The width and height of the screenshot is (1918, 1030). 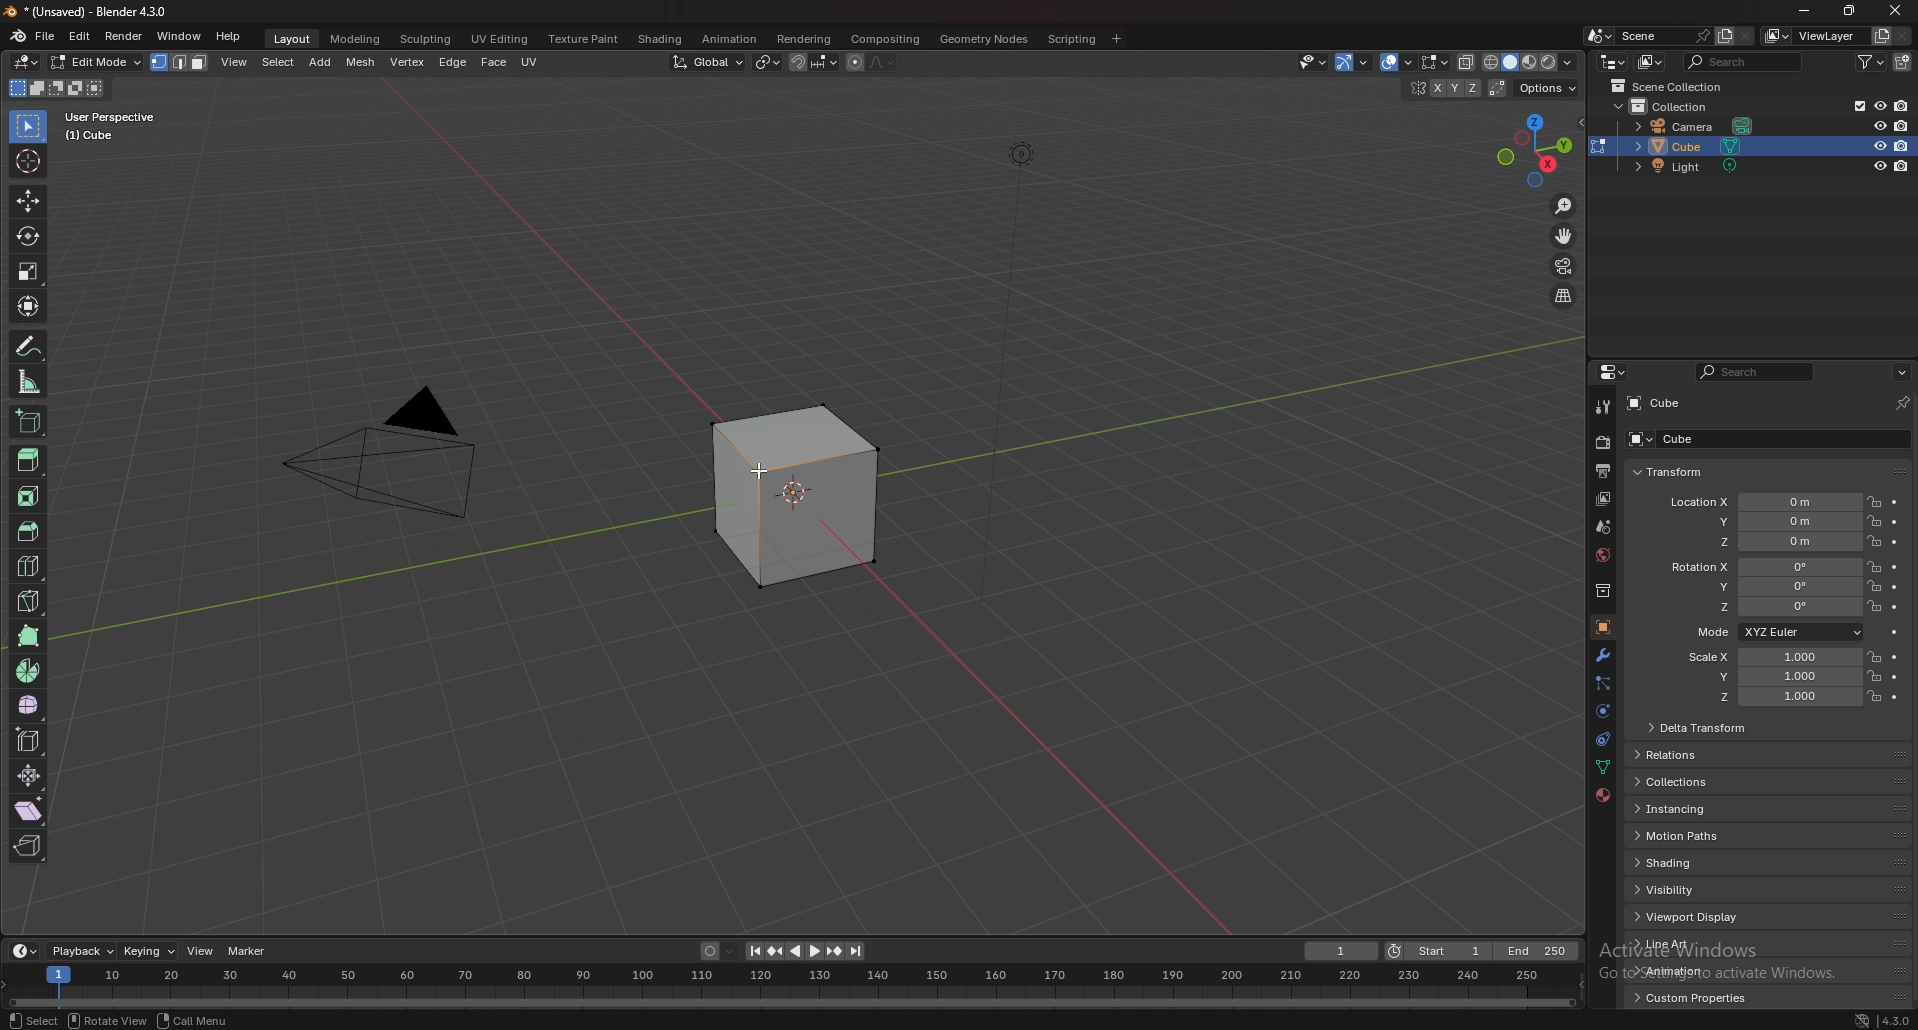 What do you see at coordinates (1895, 657) in the screenshot?
I see `animate property` at bounding box center [1895, 657].